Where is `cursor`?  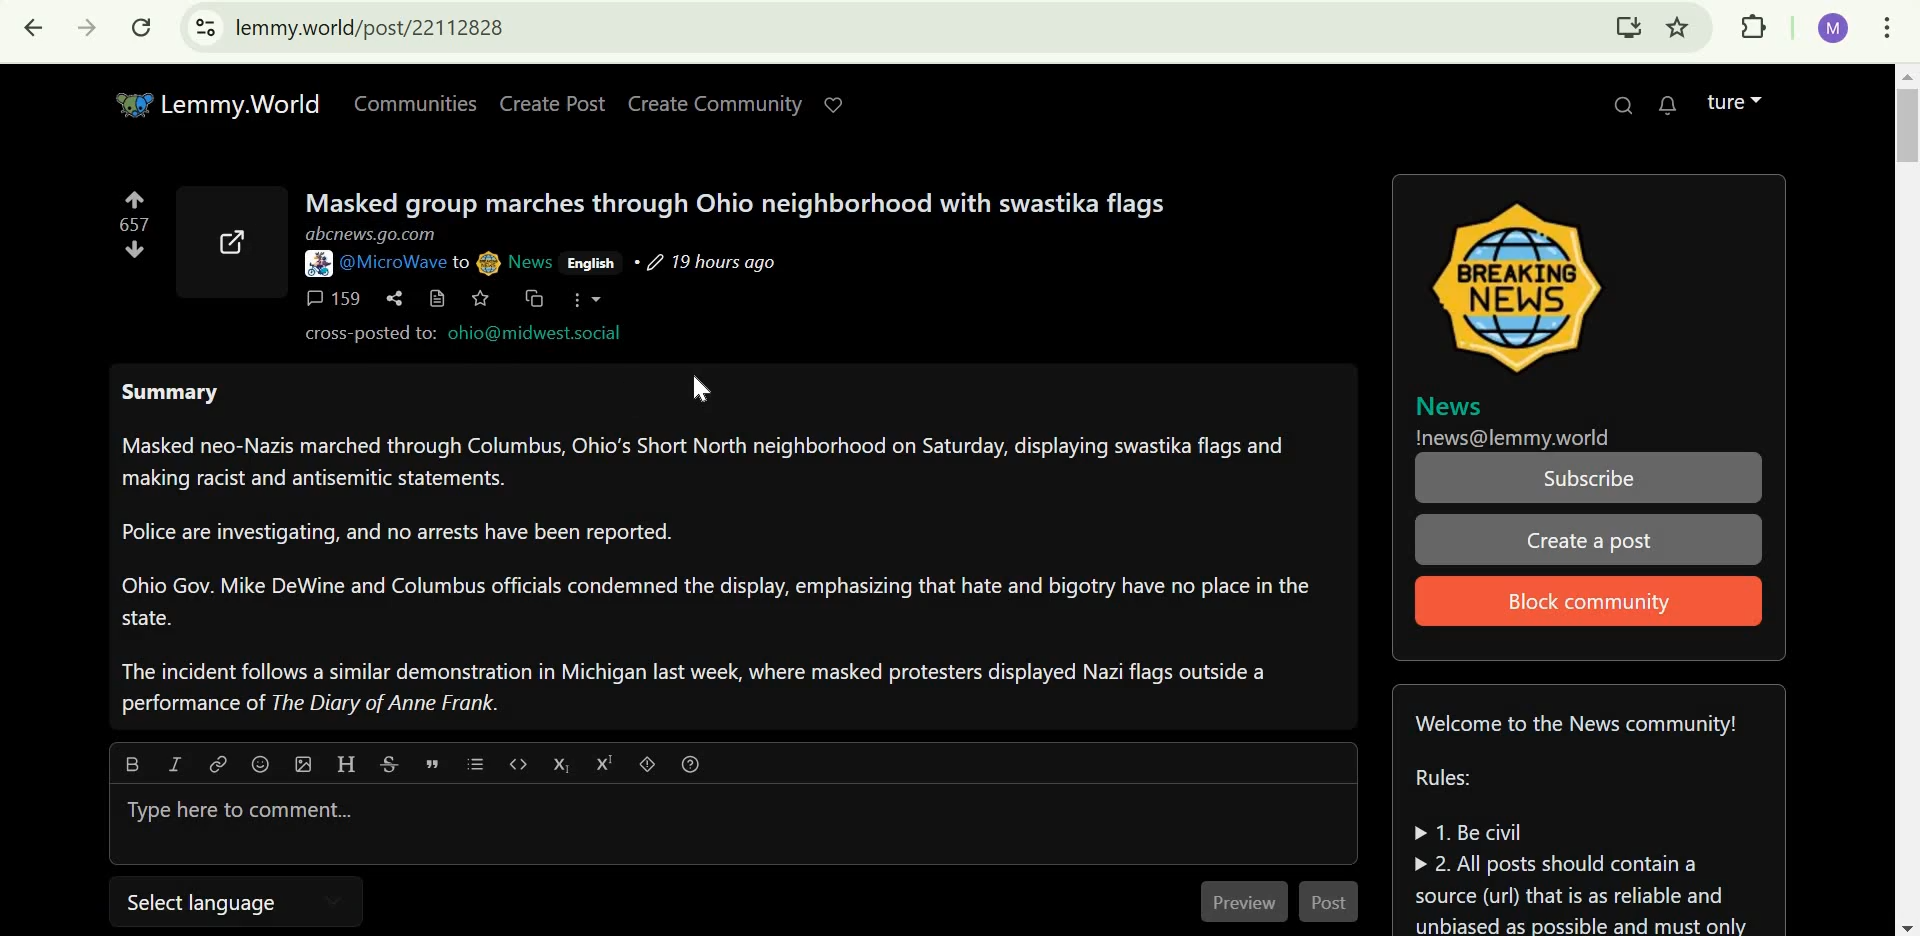 cursor is located at coordinates (698, 392).